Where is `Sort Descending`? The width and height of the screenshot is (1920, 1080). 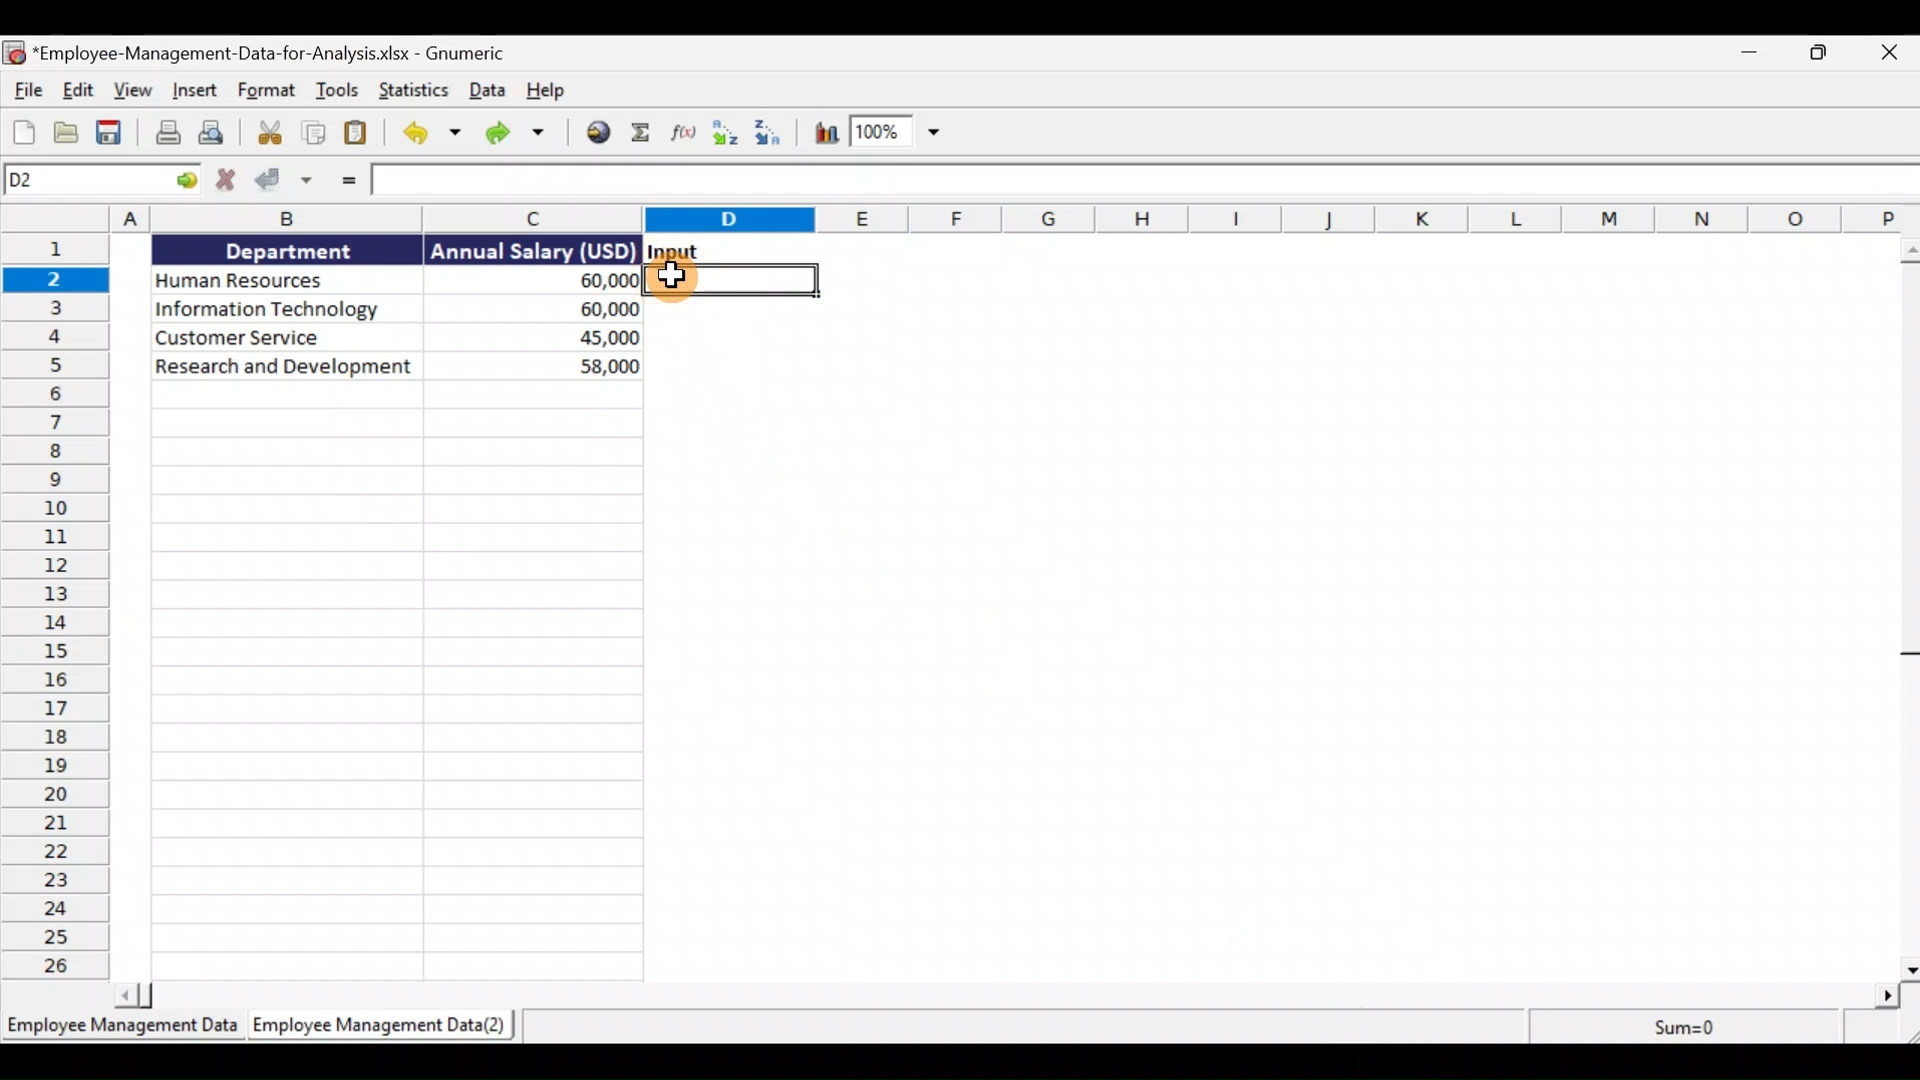
Sort Descending is located at coordinates (773, 133).